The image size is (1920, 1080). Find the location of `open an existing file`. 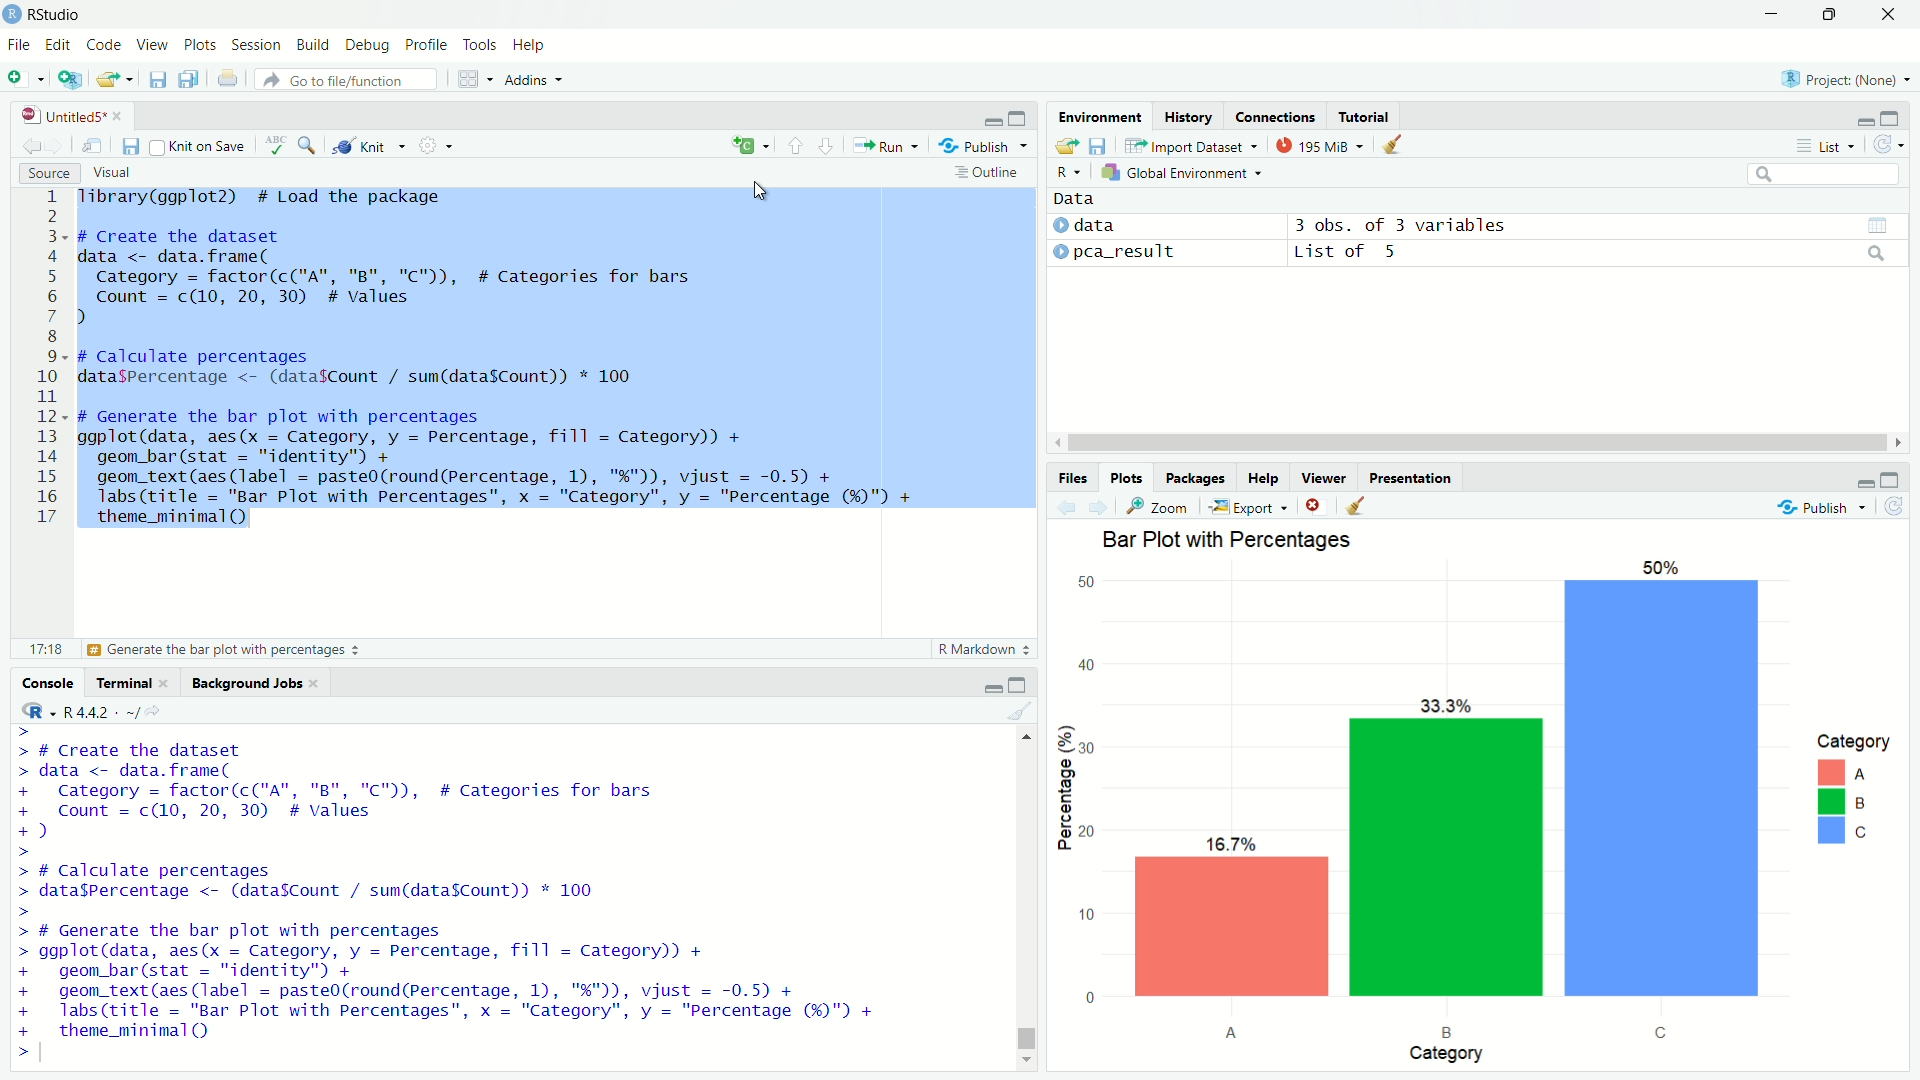

open an existing file is located at coordinates (114, 79).